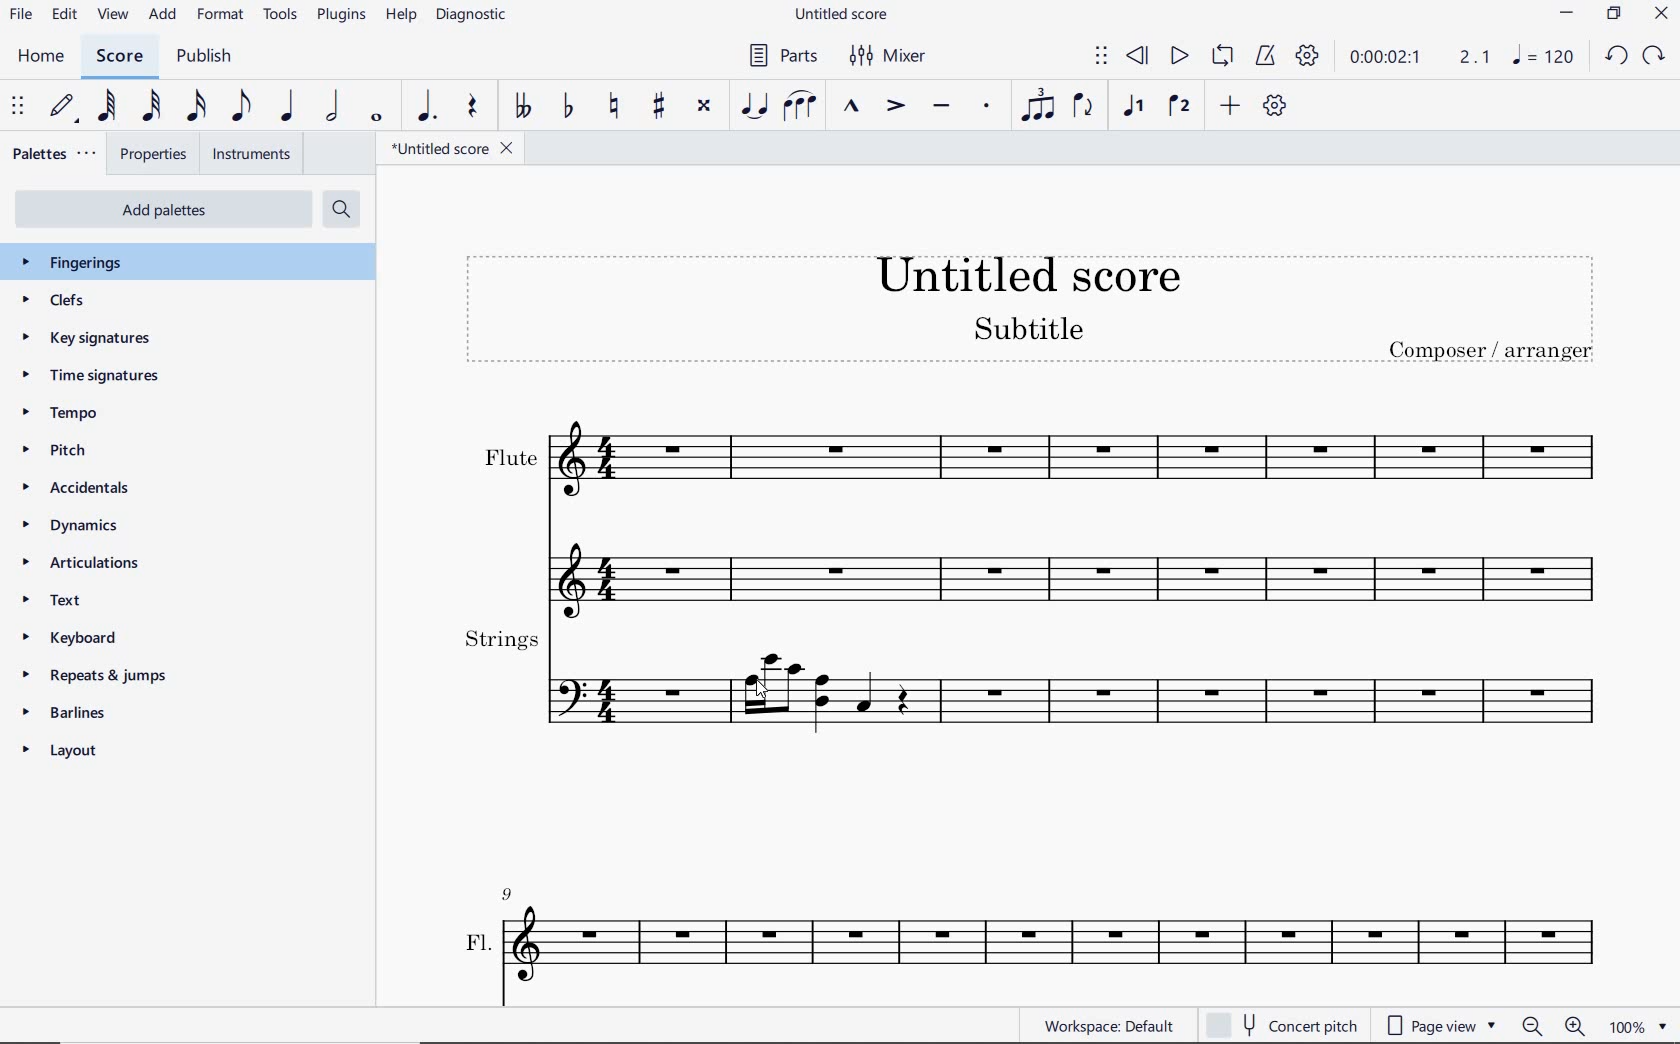  What do you see at coordinates (1231, 104) in the screenshot?
I see `add` at bounding box center [1231, 104].